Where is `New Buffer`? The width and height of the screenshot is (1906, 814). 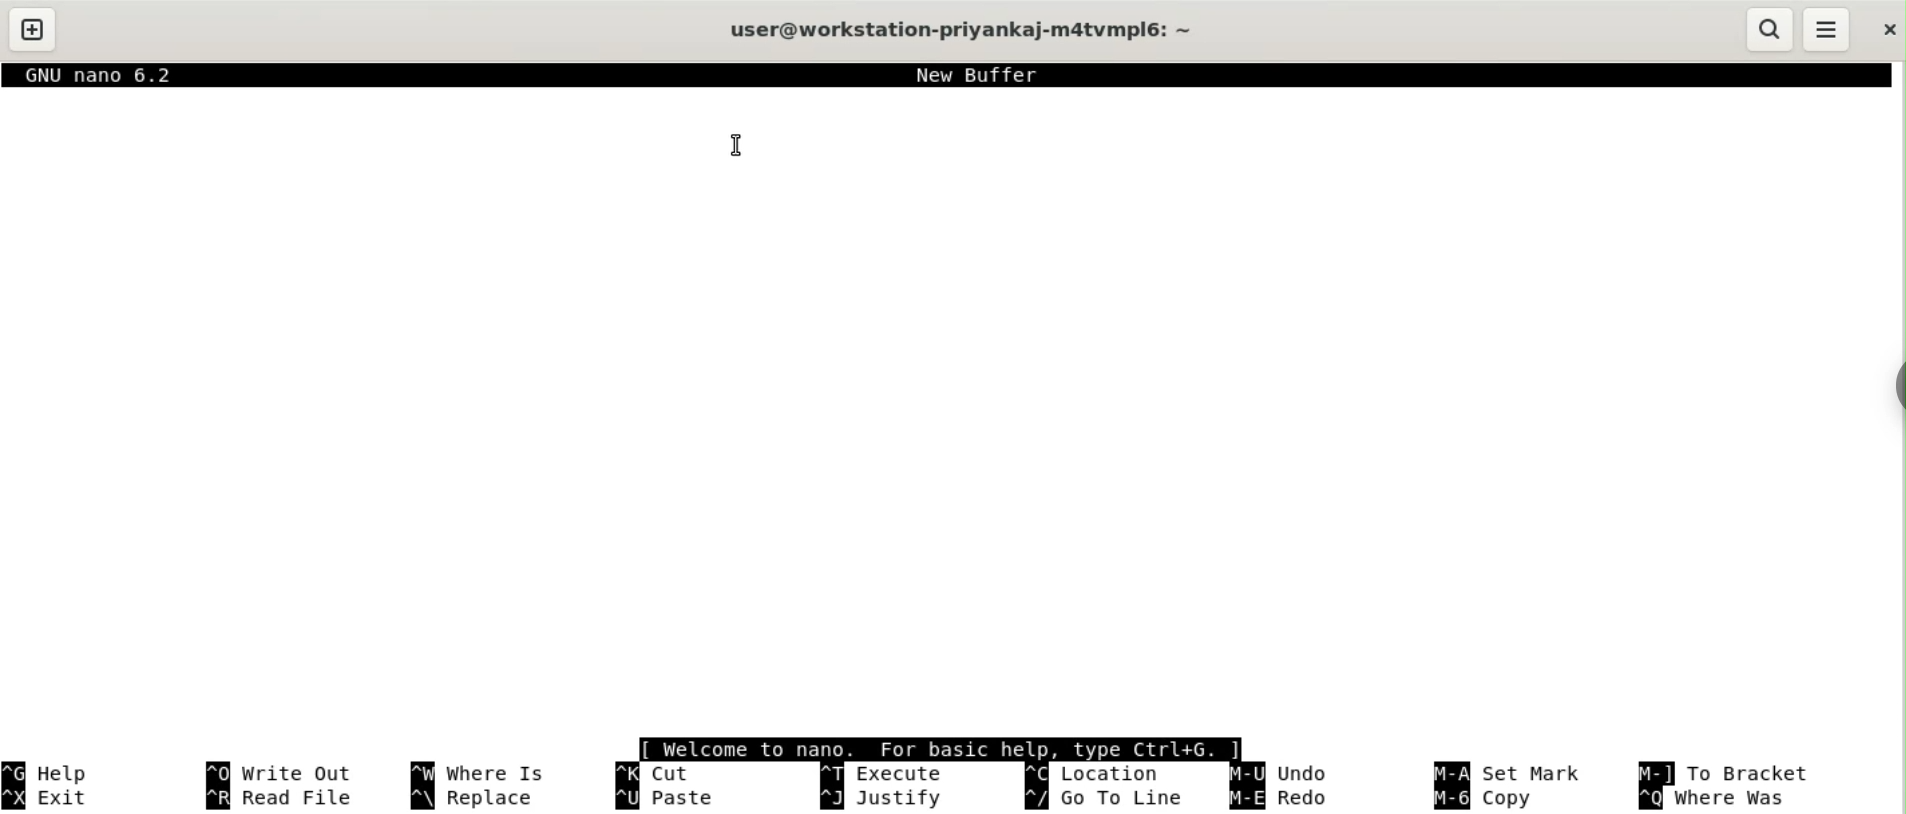 New Buffer is located at coordinates (973, 75).